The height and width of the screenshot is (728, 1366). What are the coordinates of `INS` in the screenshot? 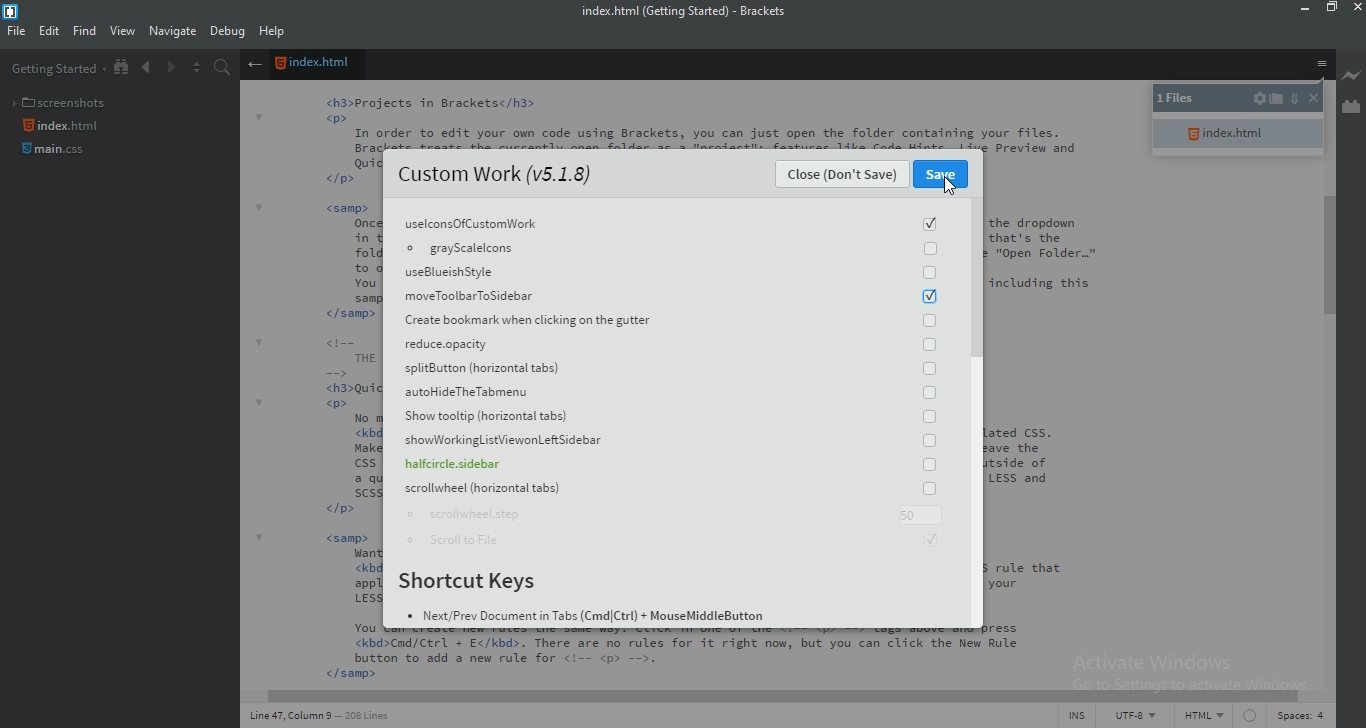 It's located at (1080, 717).